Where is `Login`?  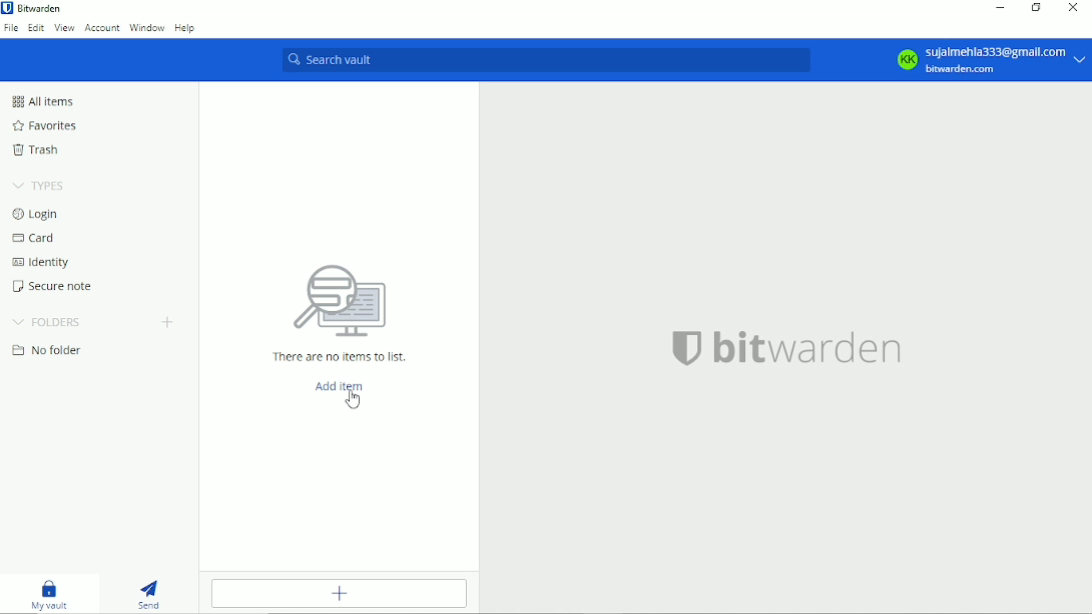
Login is located at coordinates (37, 213).